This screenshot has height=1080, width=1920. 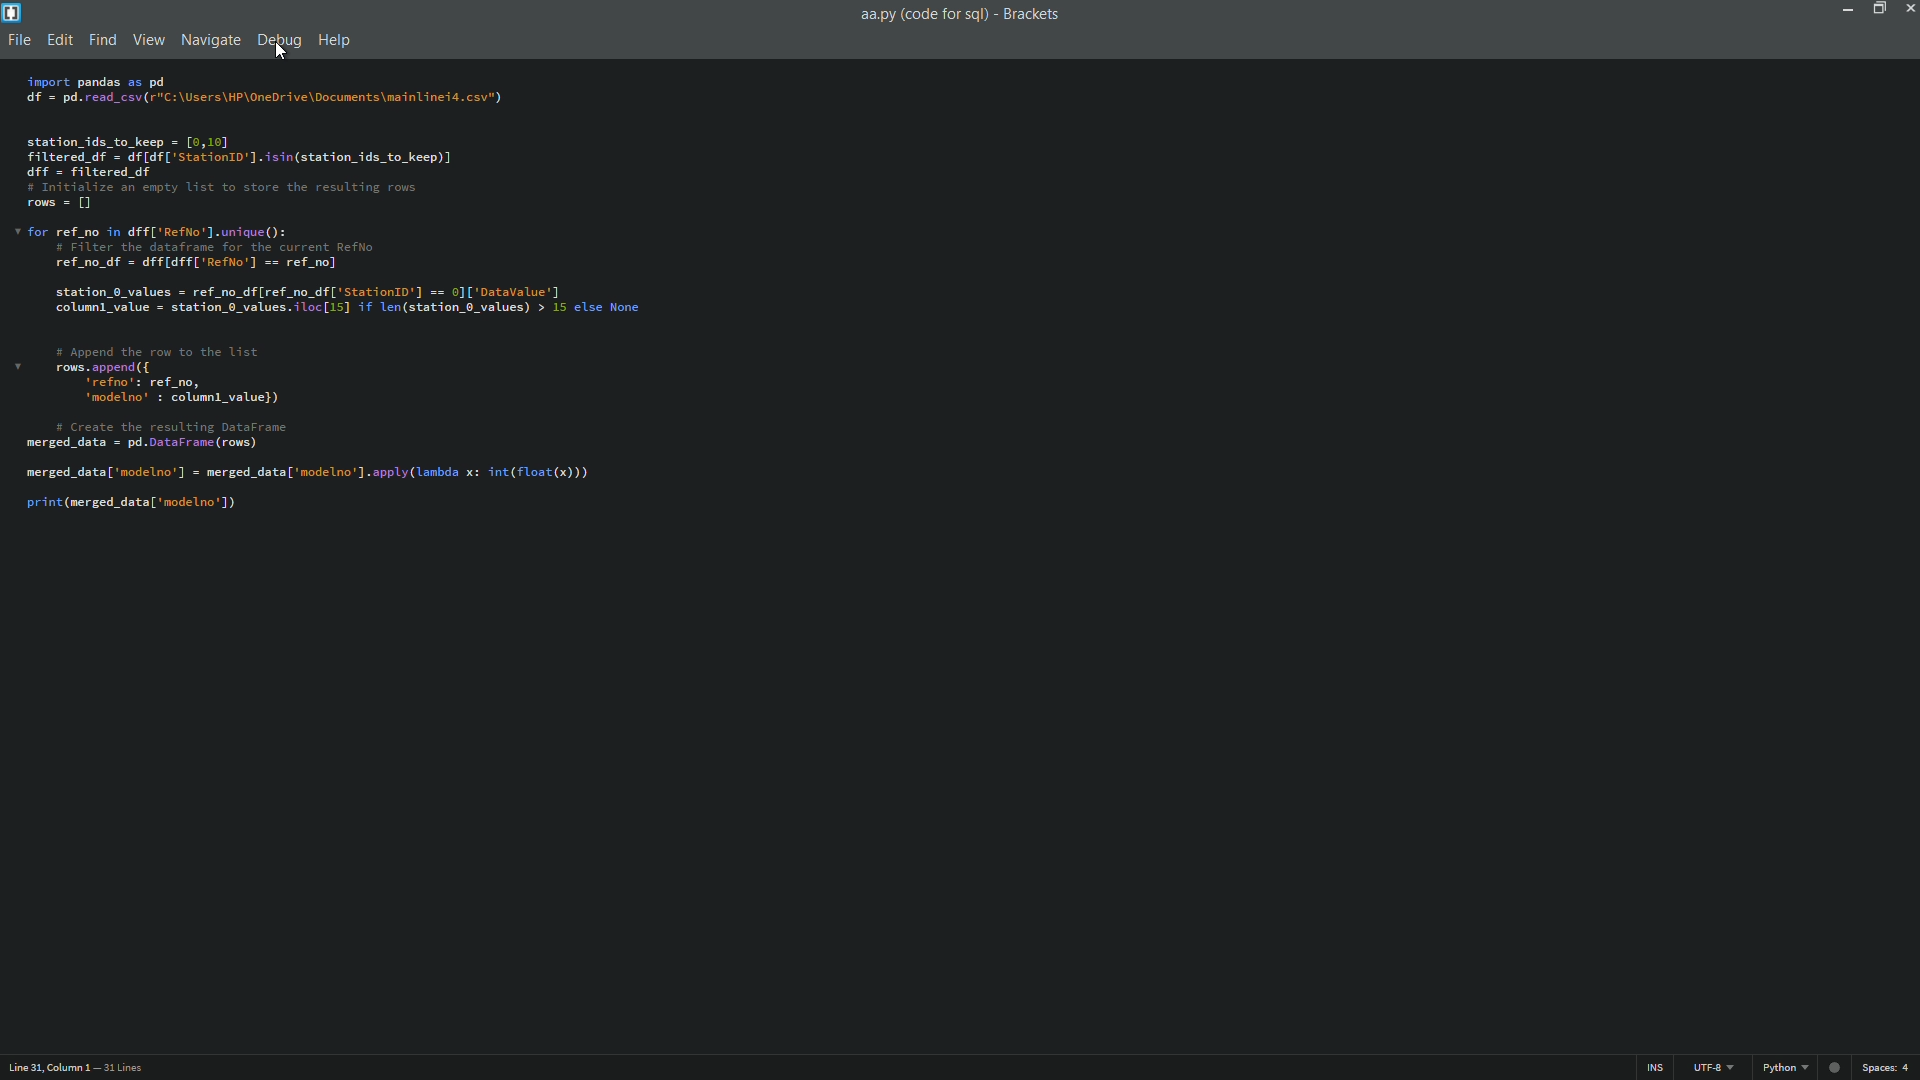 I want to click on Navigate menu, so click(x=209, y=42).